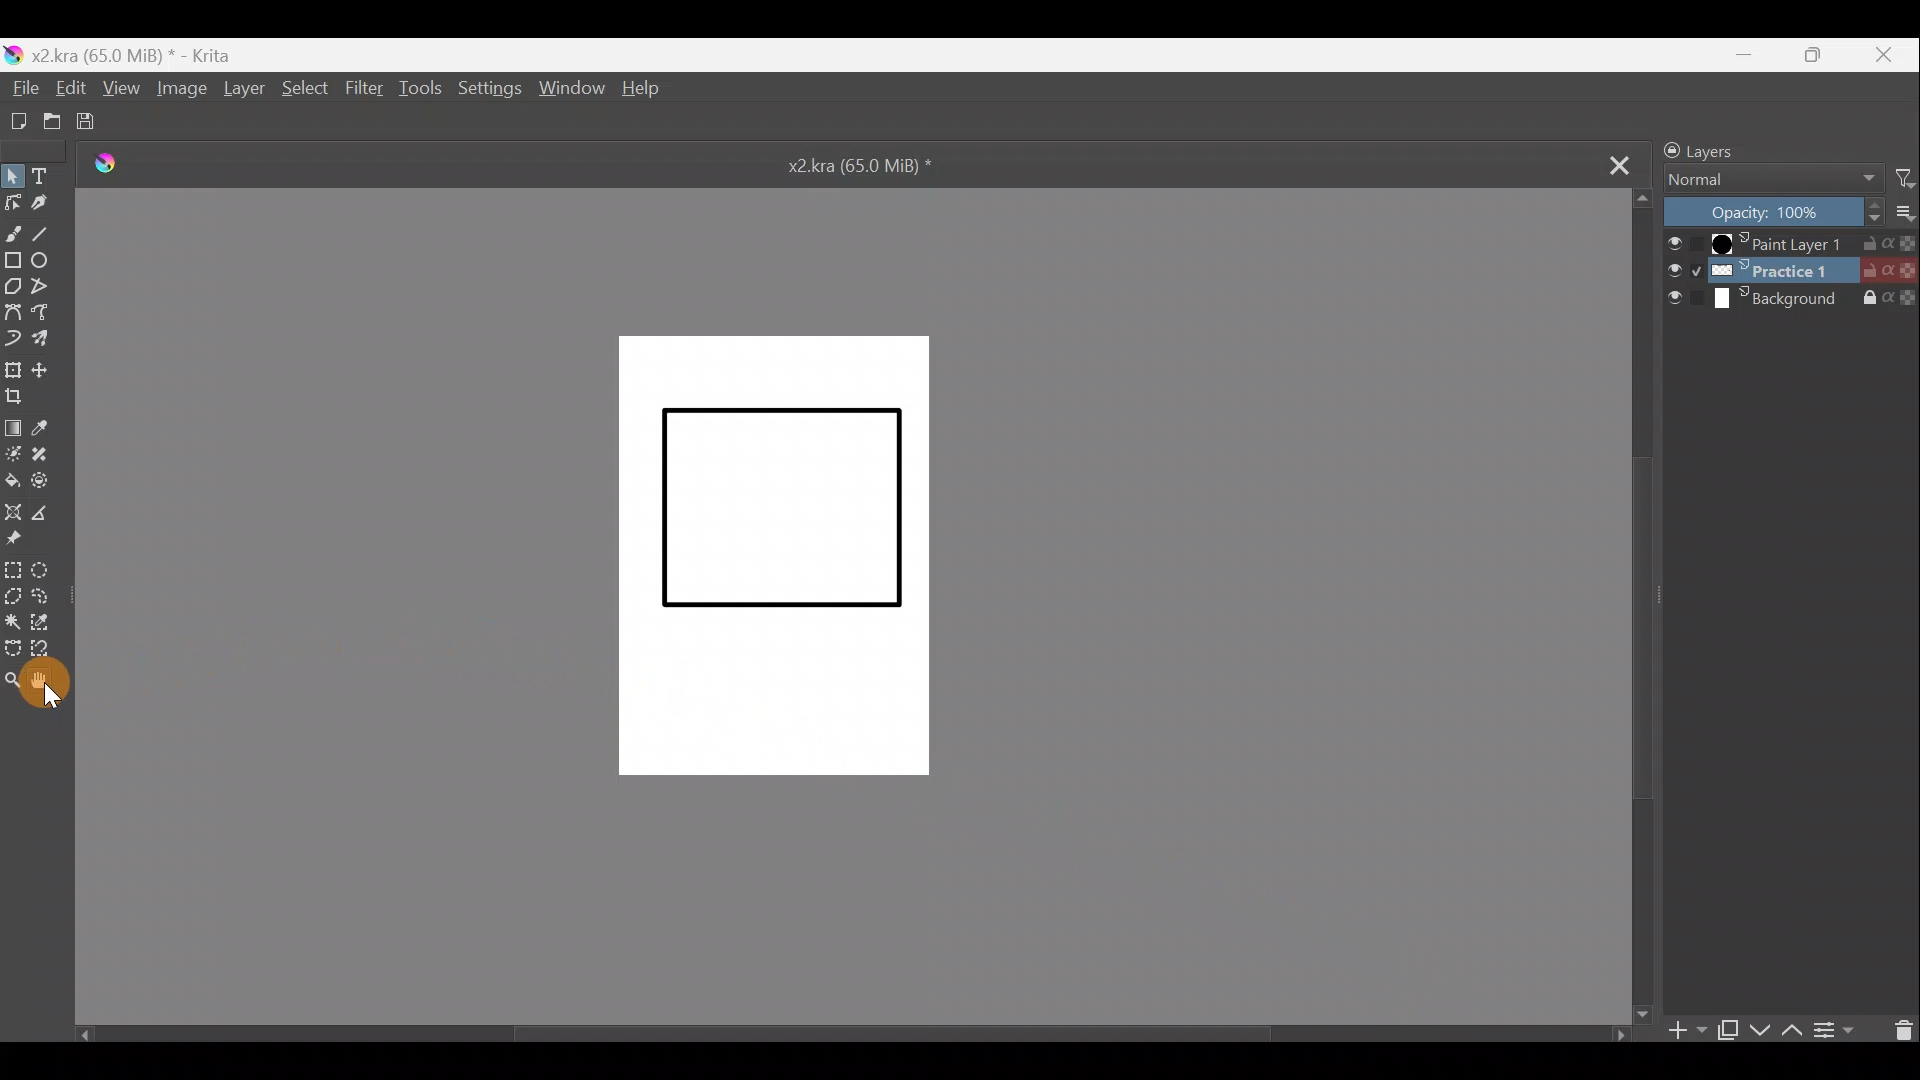 The height and width of the screenshot is (1080, 1920). I want to click on Enclose & fill tool, so click(46, 480).